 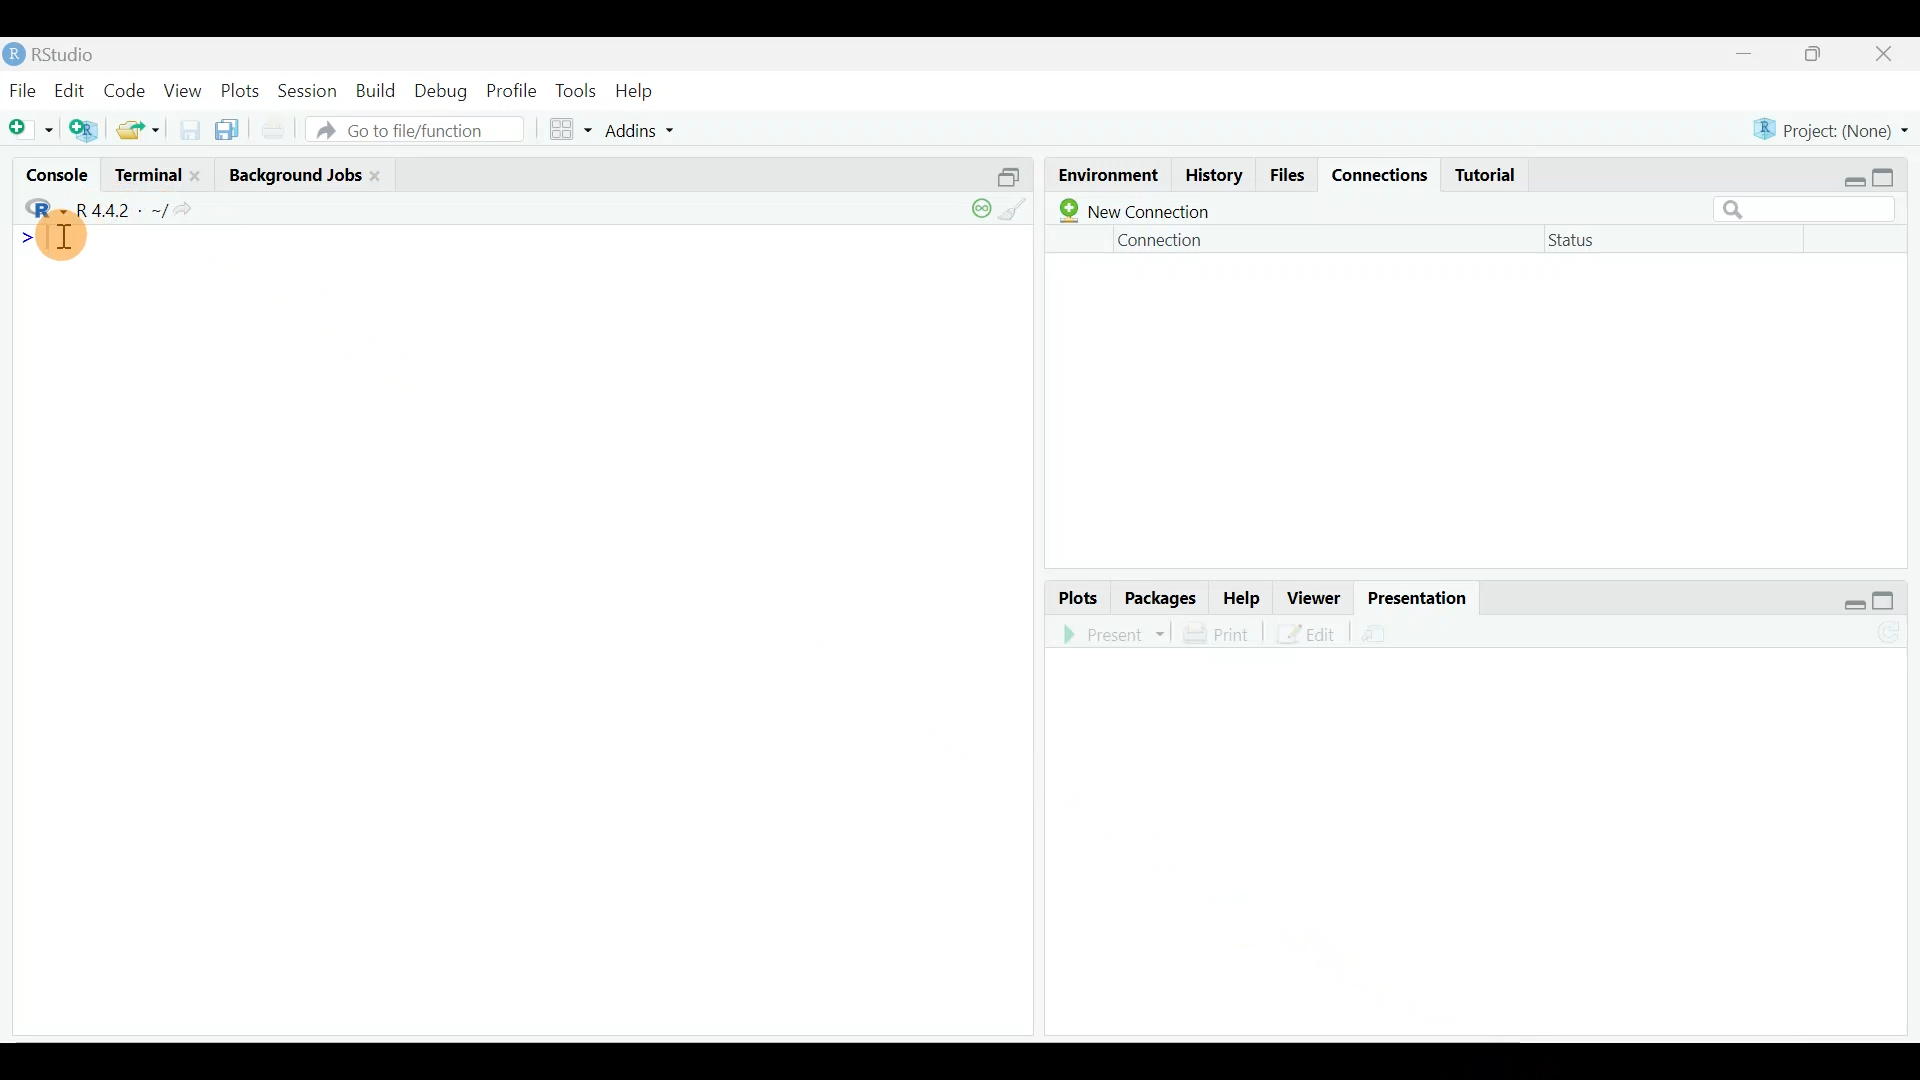 What do you see at coordinates (1846, 597) in the screenshot?
I see `restore down` at bounding box center [1846, 597].